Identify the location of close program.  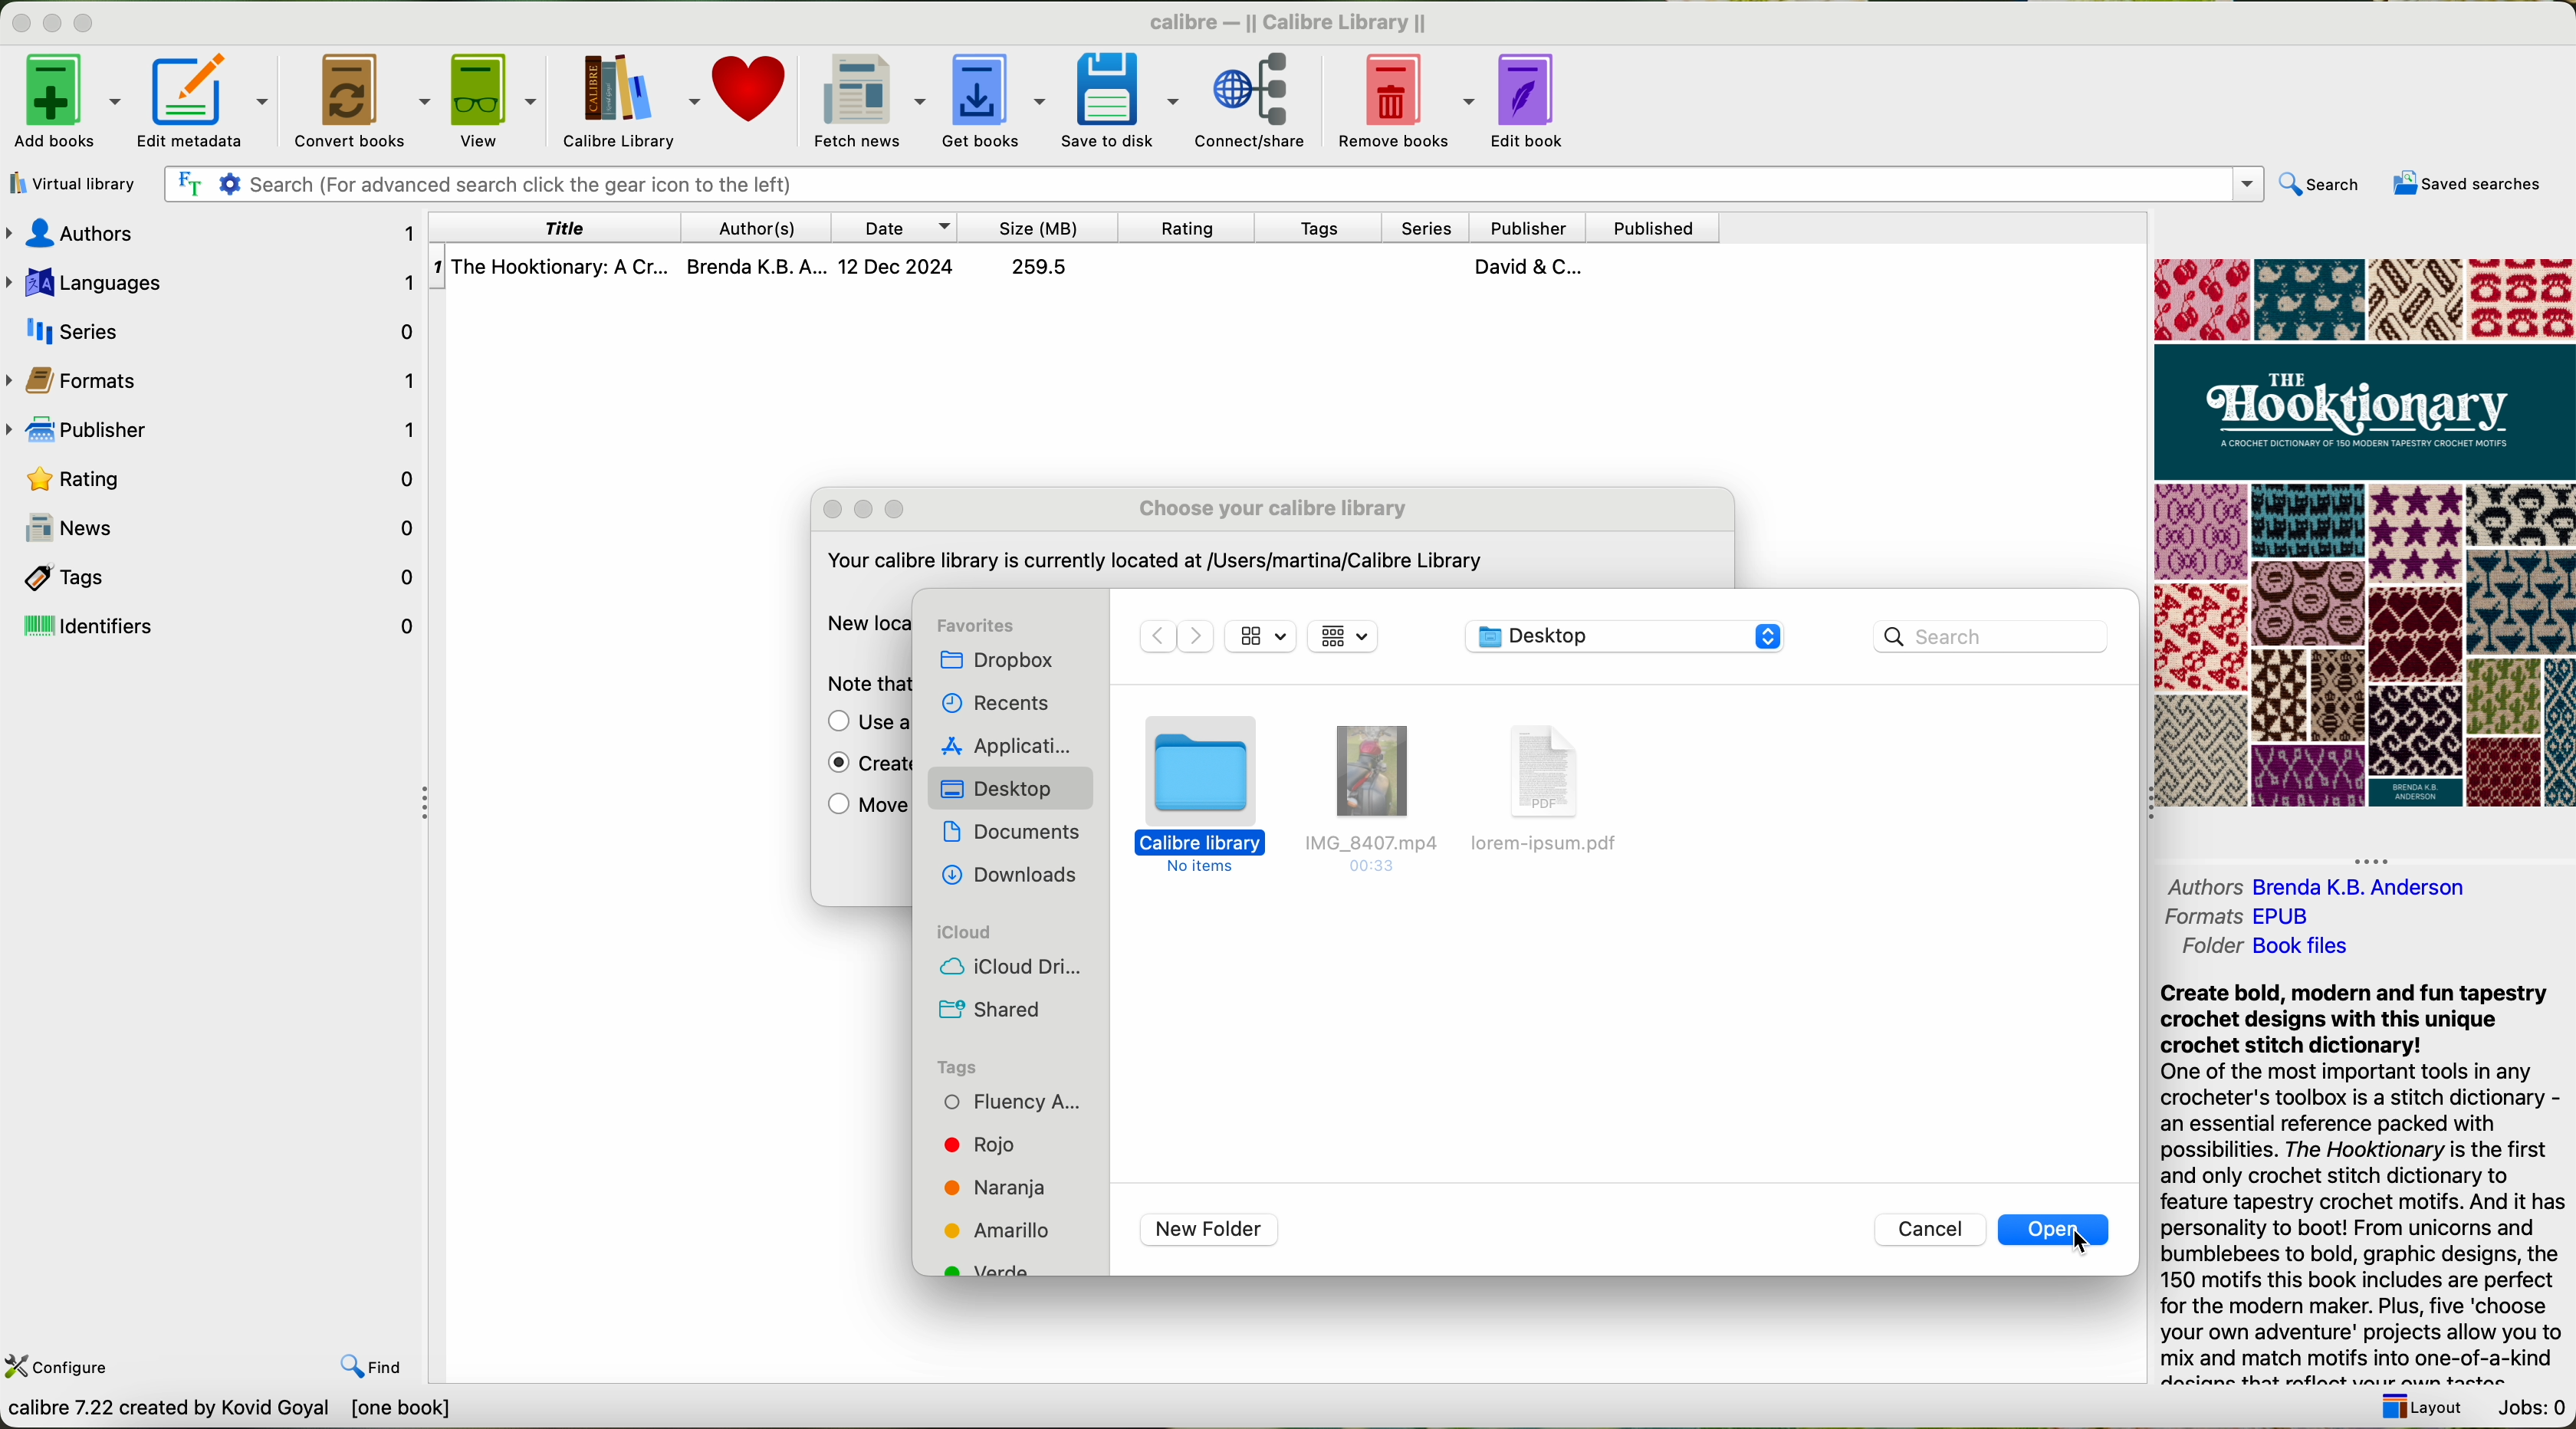
(19, 22).